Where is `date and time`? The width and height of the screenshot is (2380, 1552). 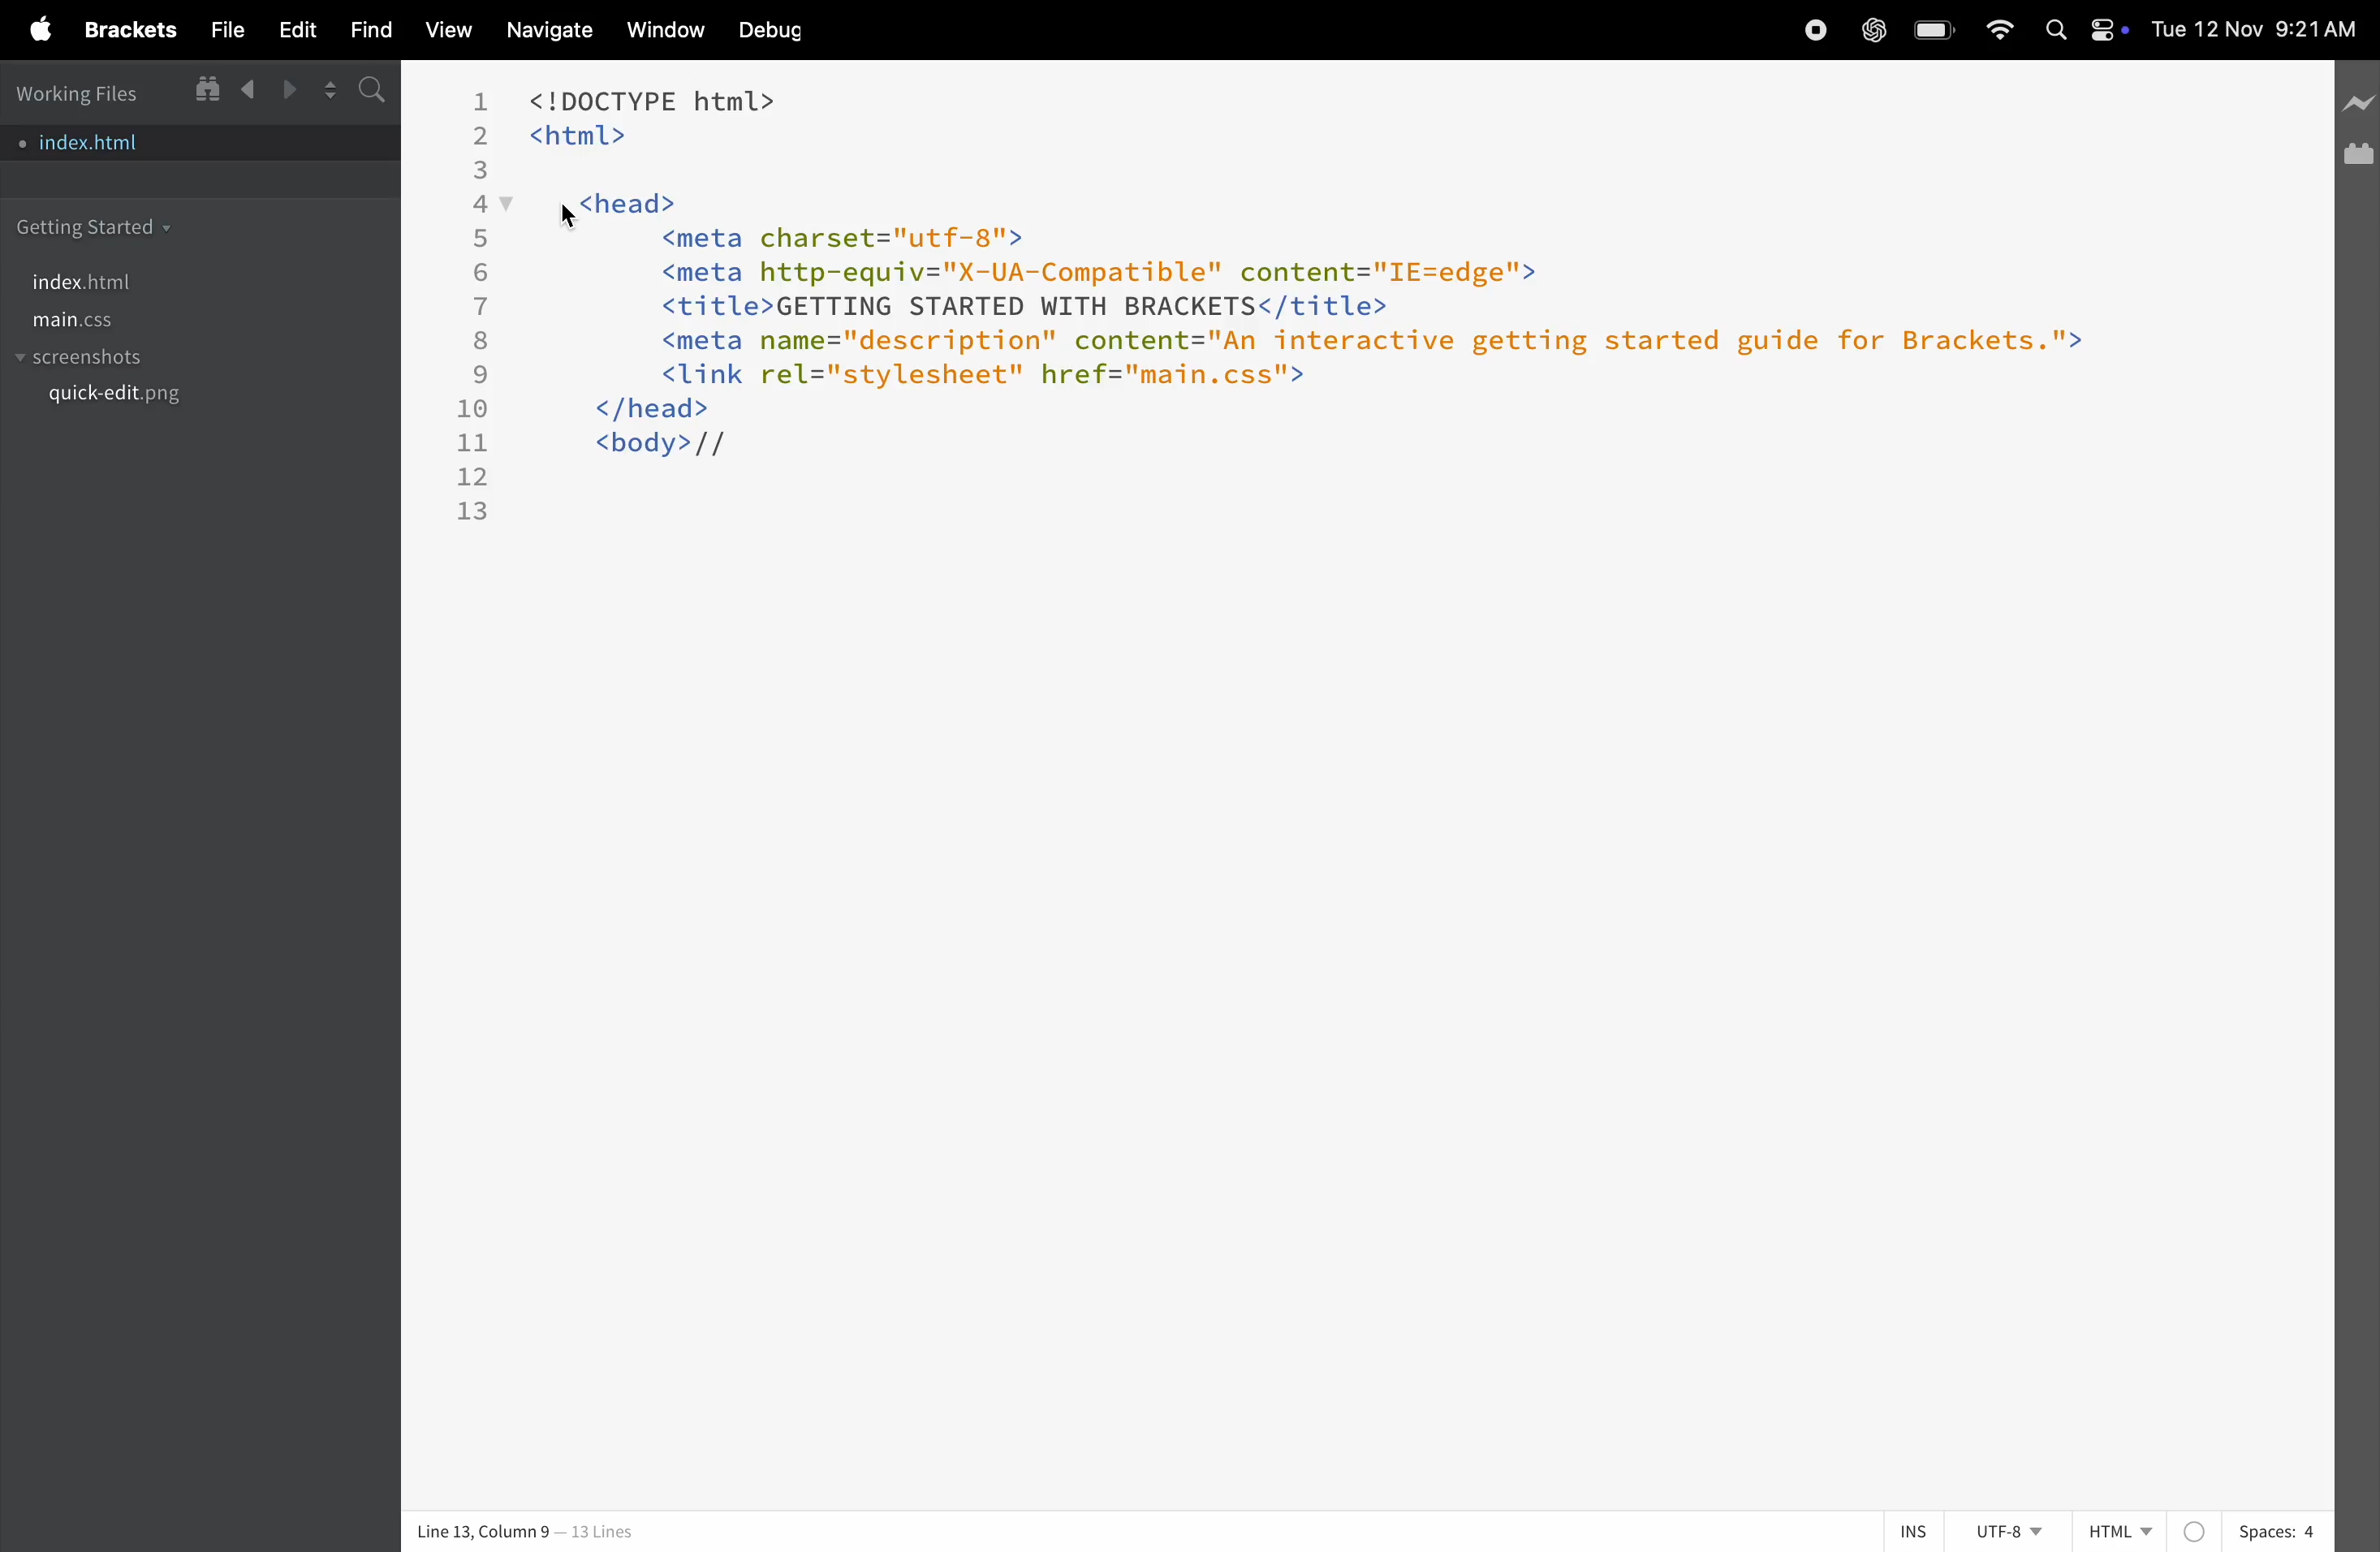
date and time is located at coordinates (2260, 30).